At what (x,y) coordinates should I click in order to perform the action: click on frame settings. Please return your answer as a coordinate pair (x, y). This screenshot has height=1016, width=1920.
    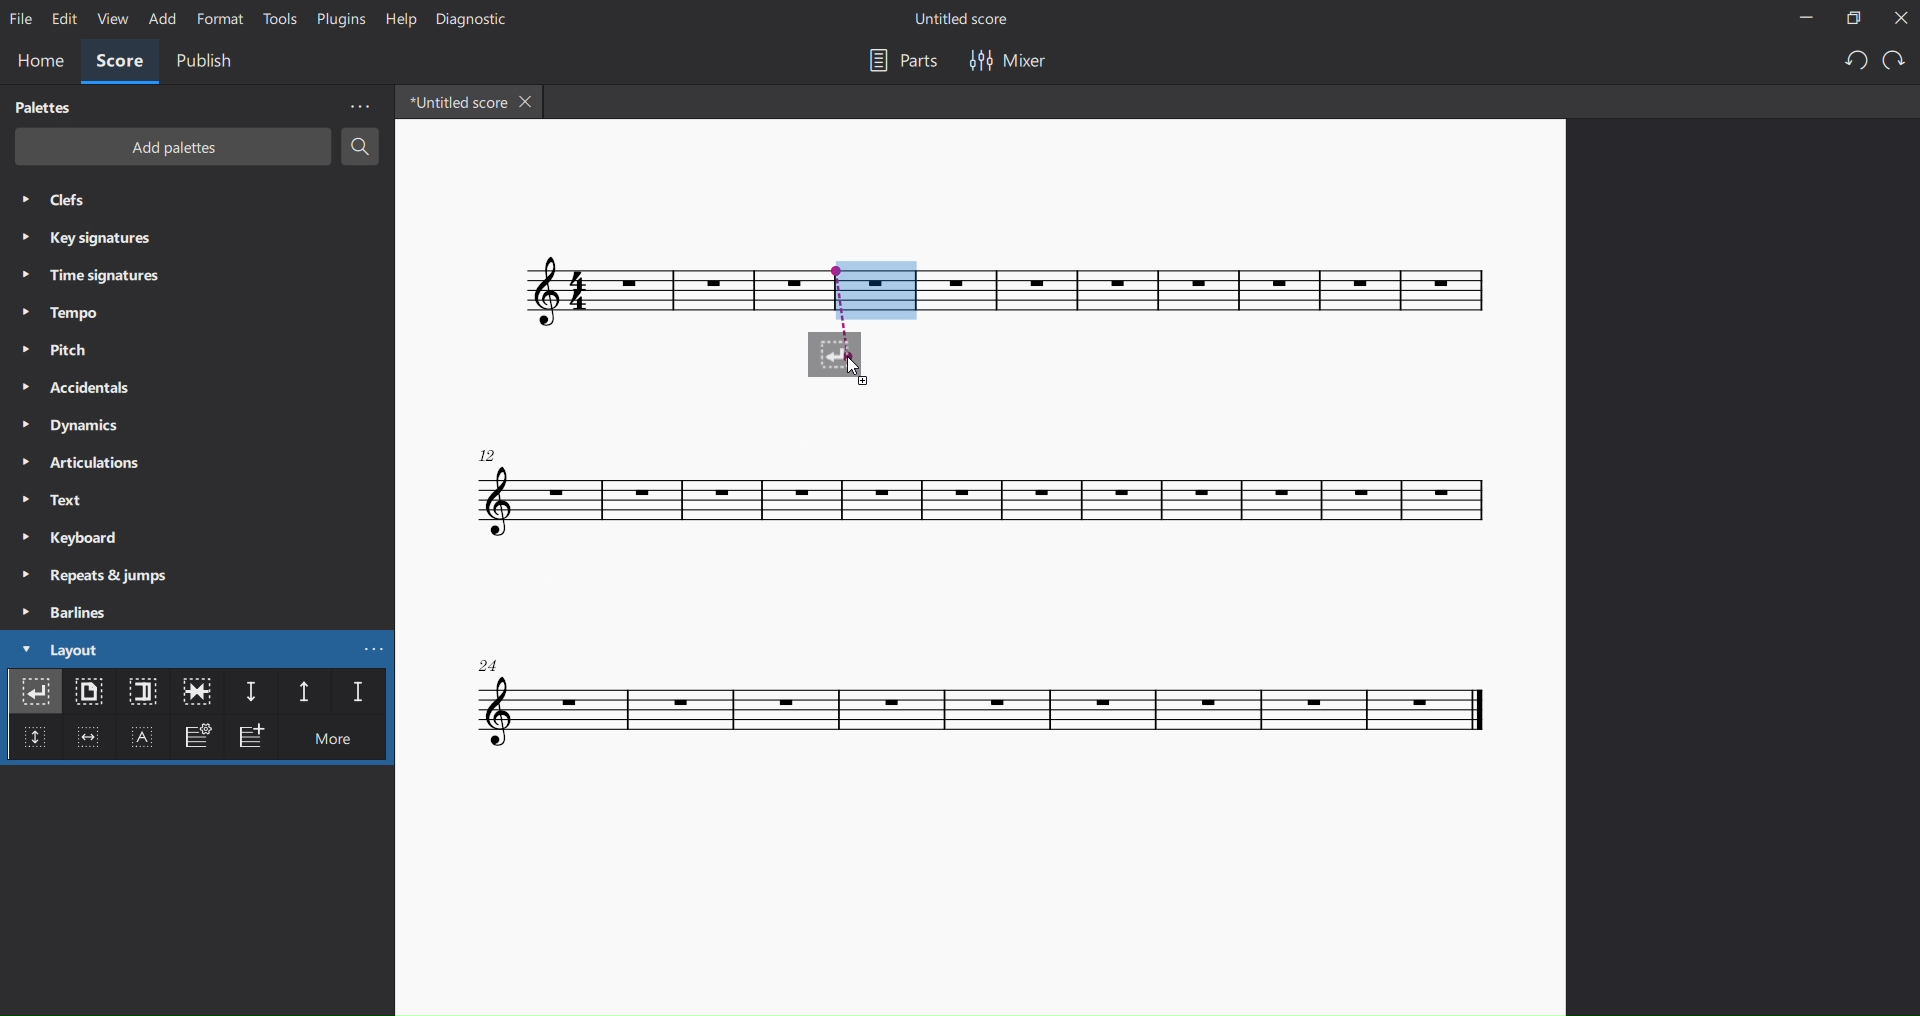
    Looking at the image, I should click on (196, 740).